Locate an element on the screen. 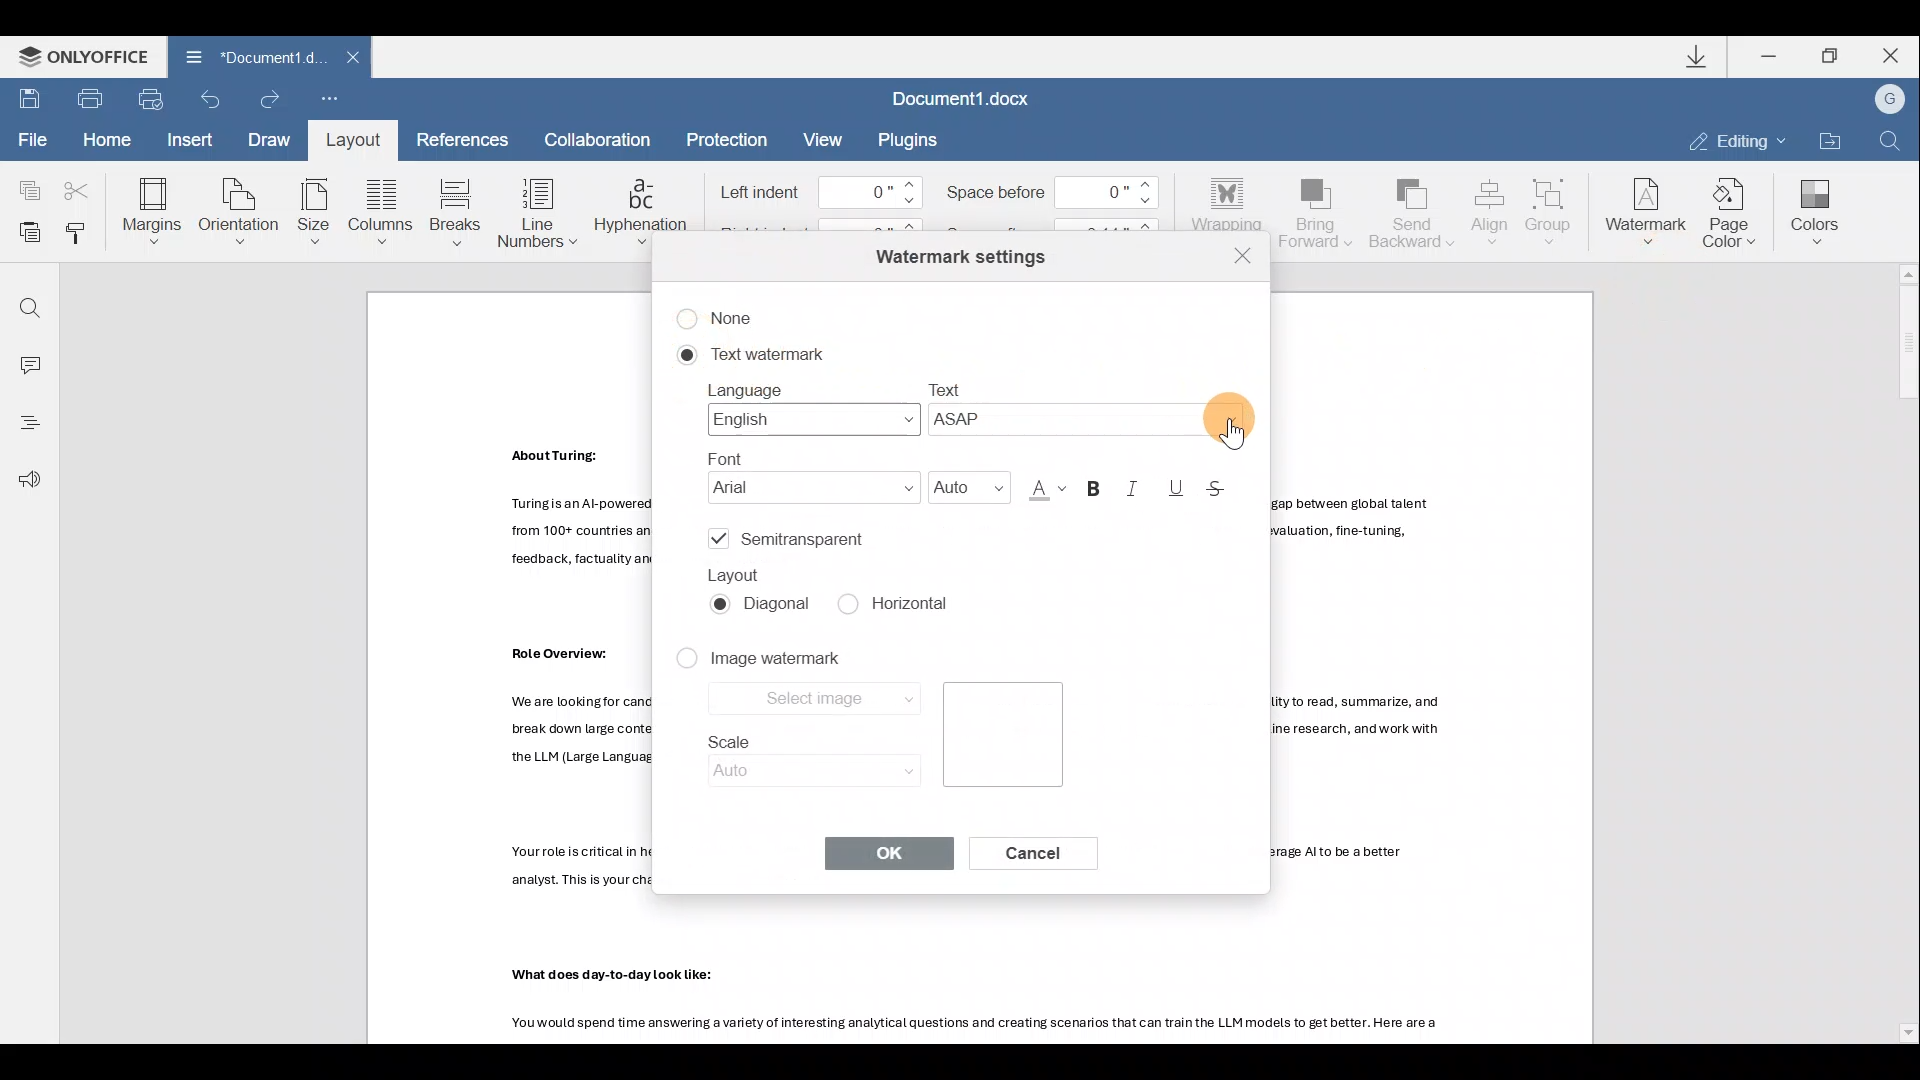  Minimize is located at coordinates (1770, 56).